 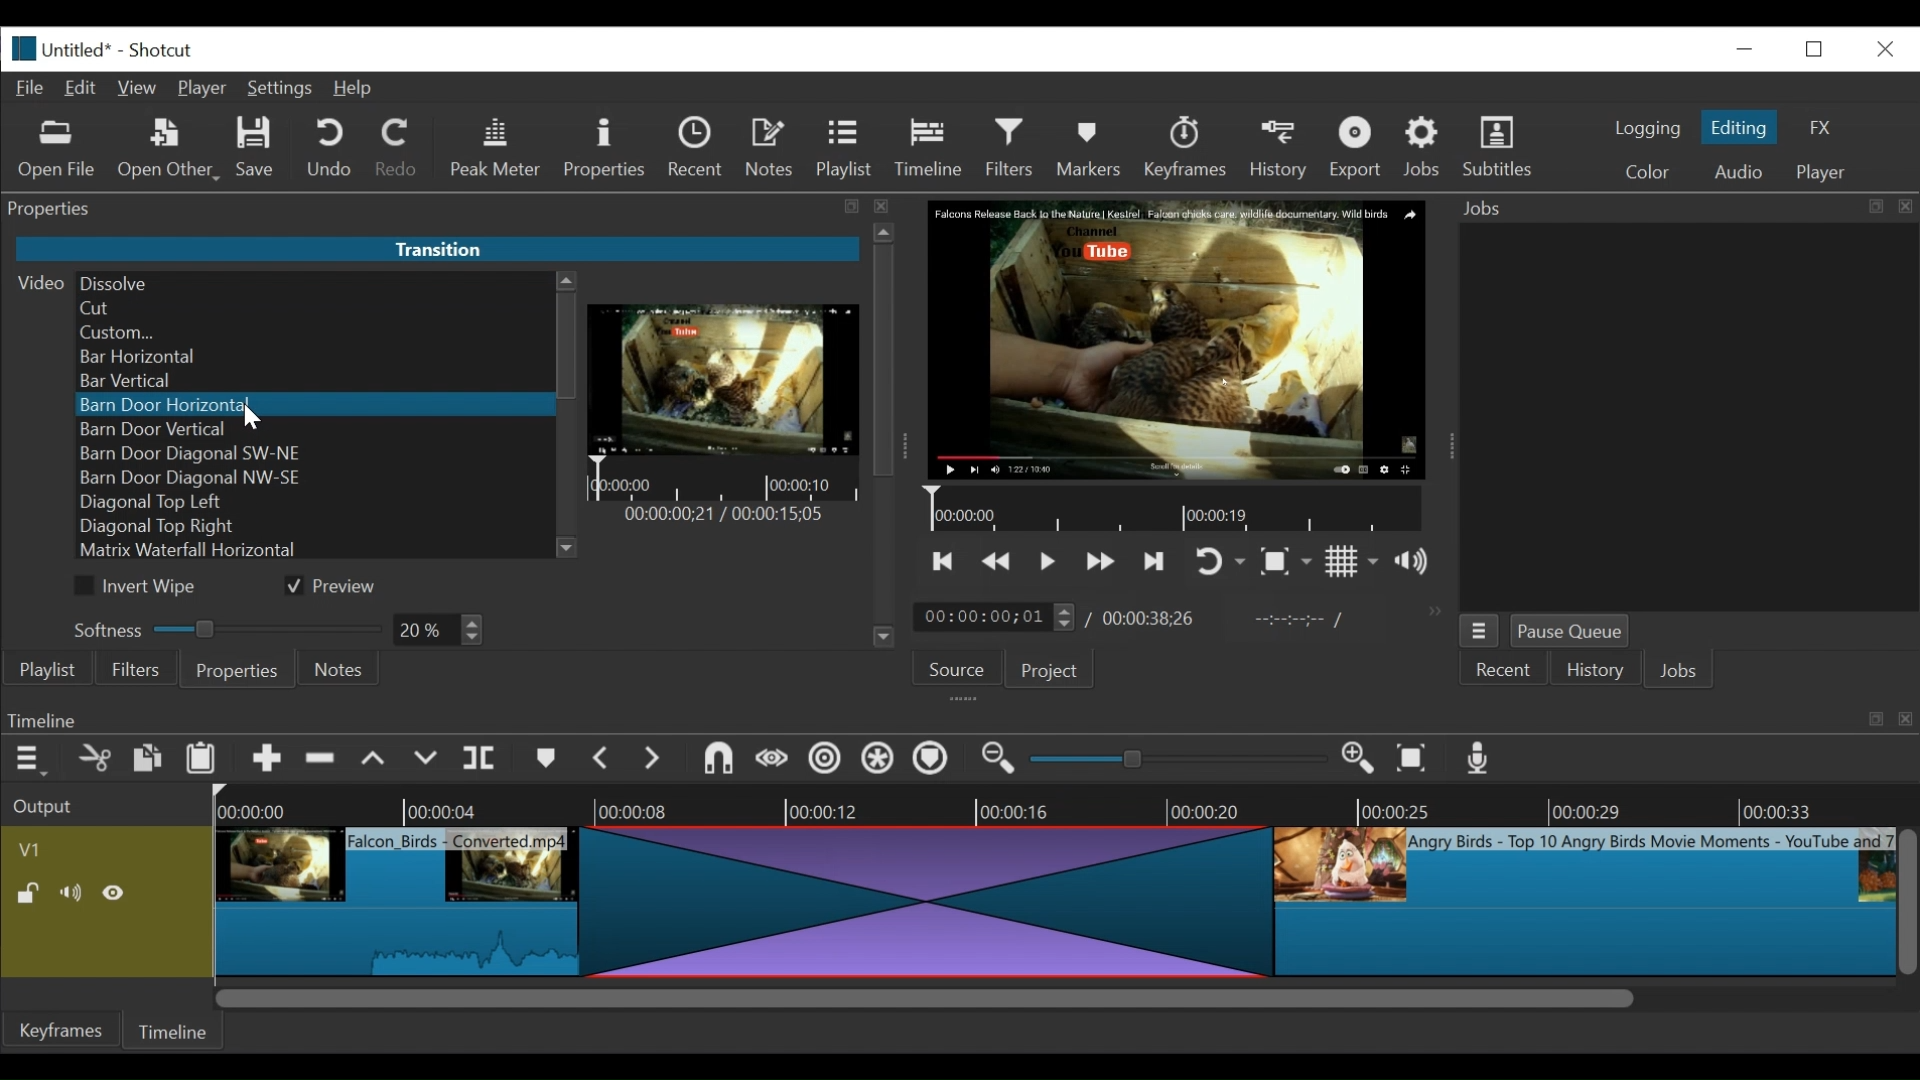 What do you see at coordinates (319, 430) in the screenshot?
I see `Barn Door Vertical` at bounding box center [319, 430].